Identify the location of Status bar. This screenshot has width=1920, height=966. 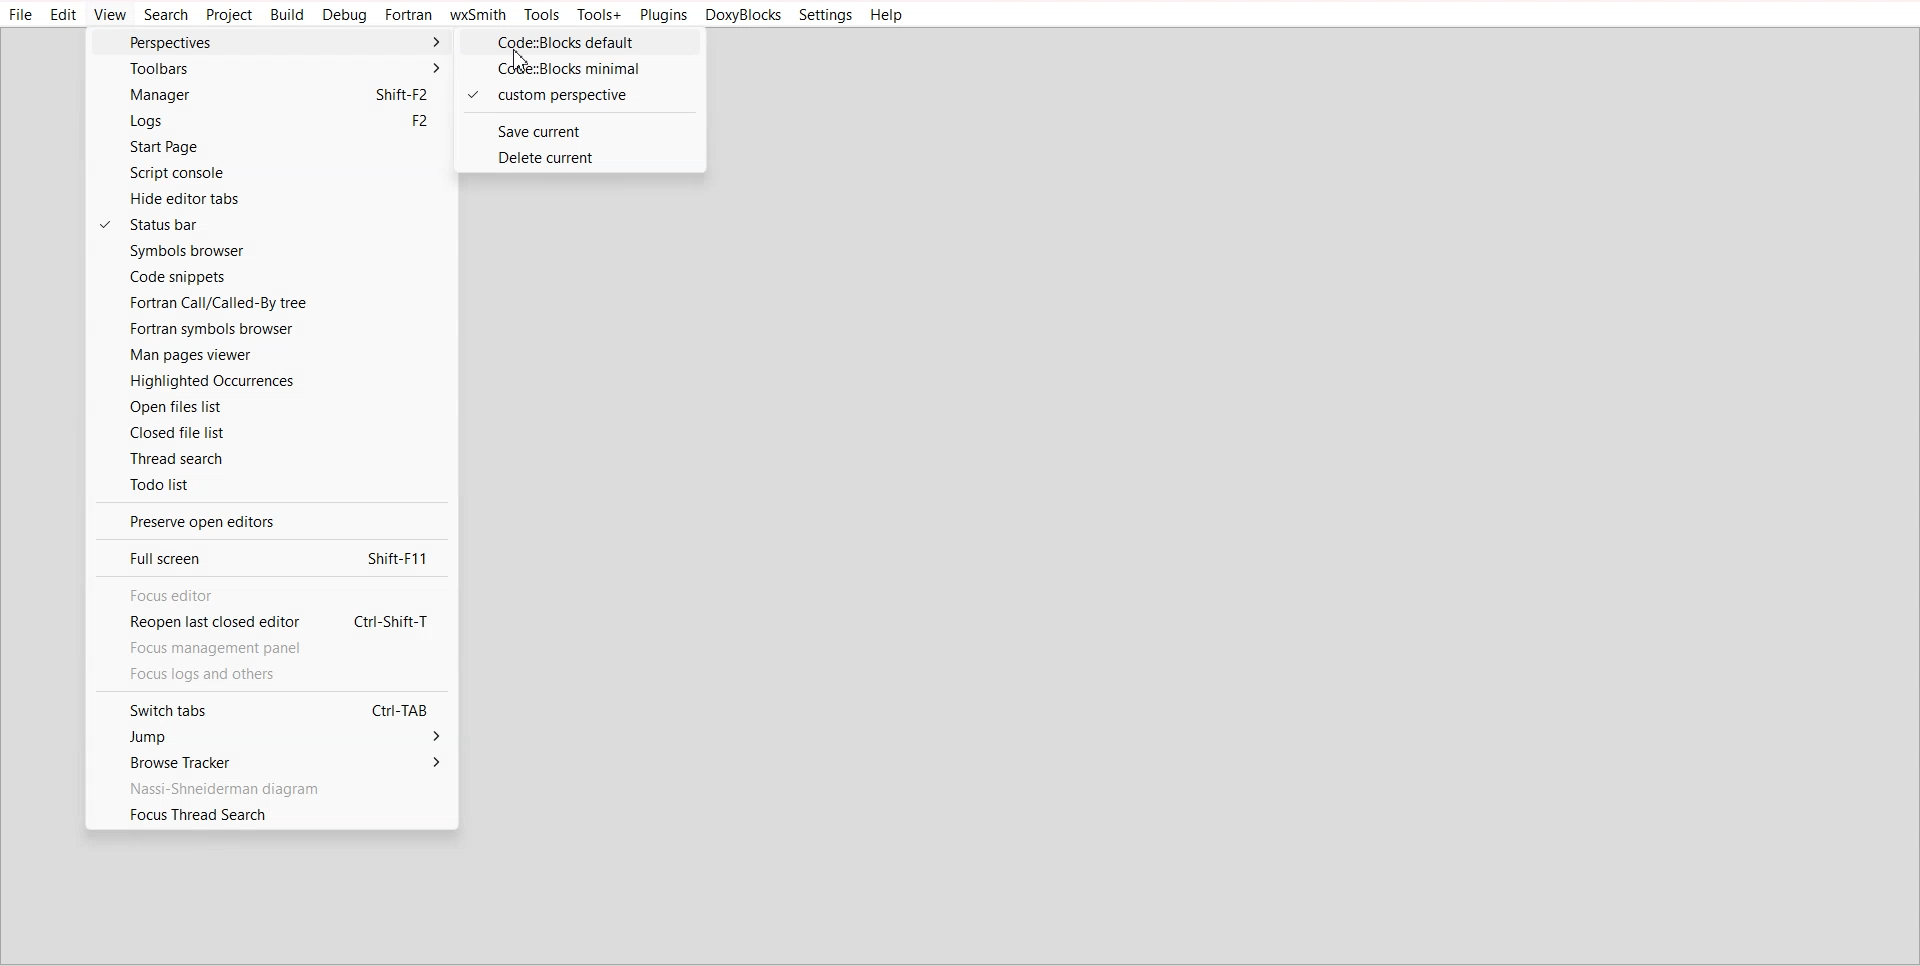
(272, 224).